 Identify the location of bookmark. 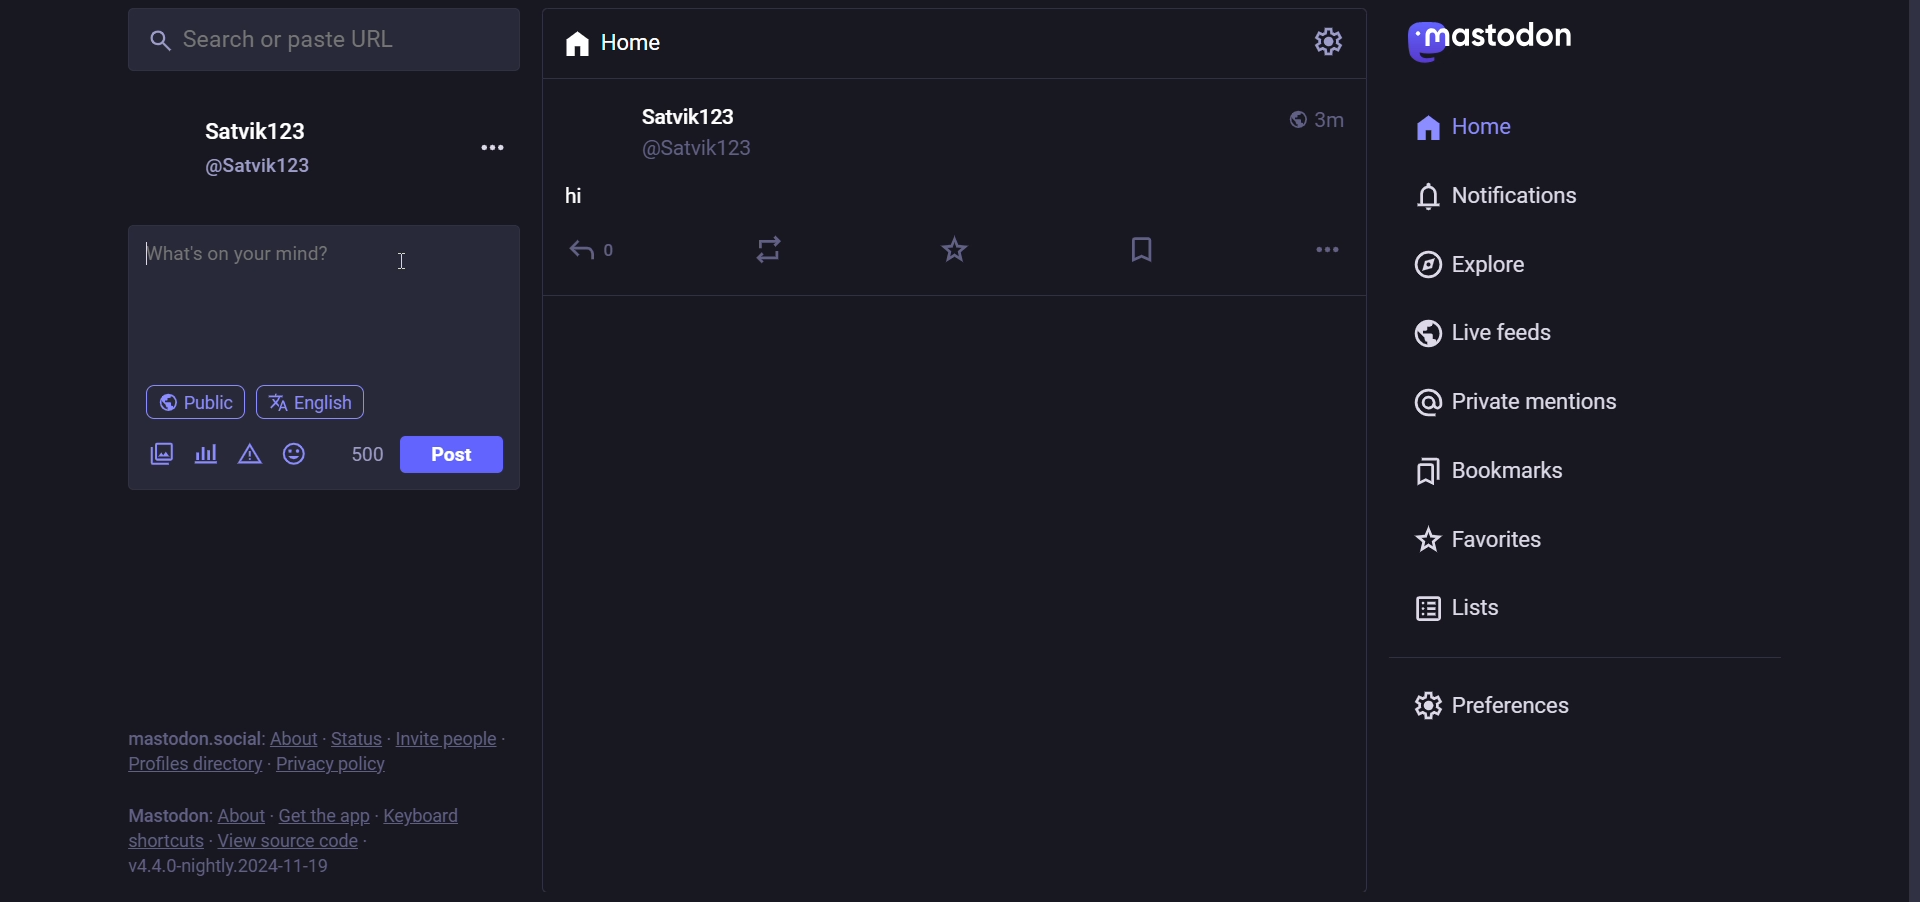
(1147, 247).